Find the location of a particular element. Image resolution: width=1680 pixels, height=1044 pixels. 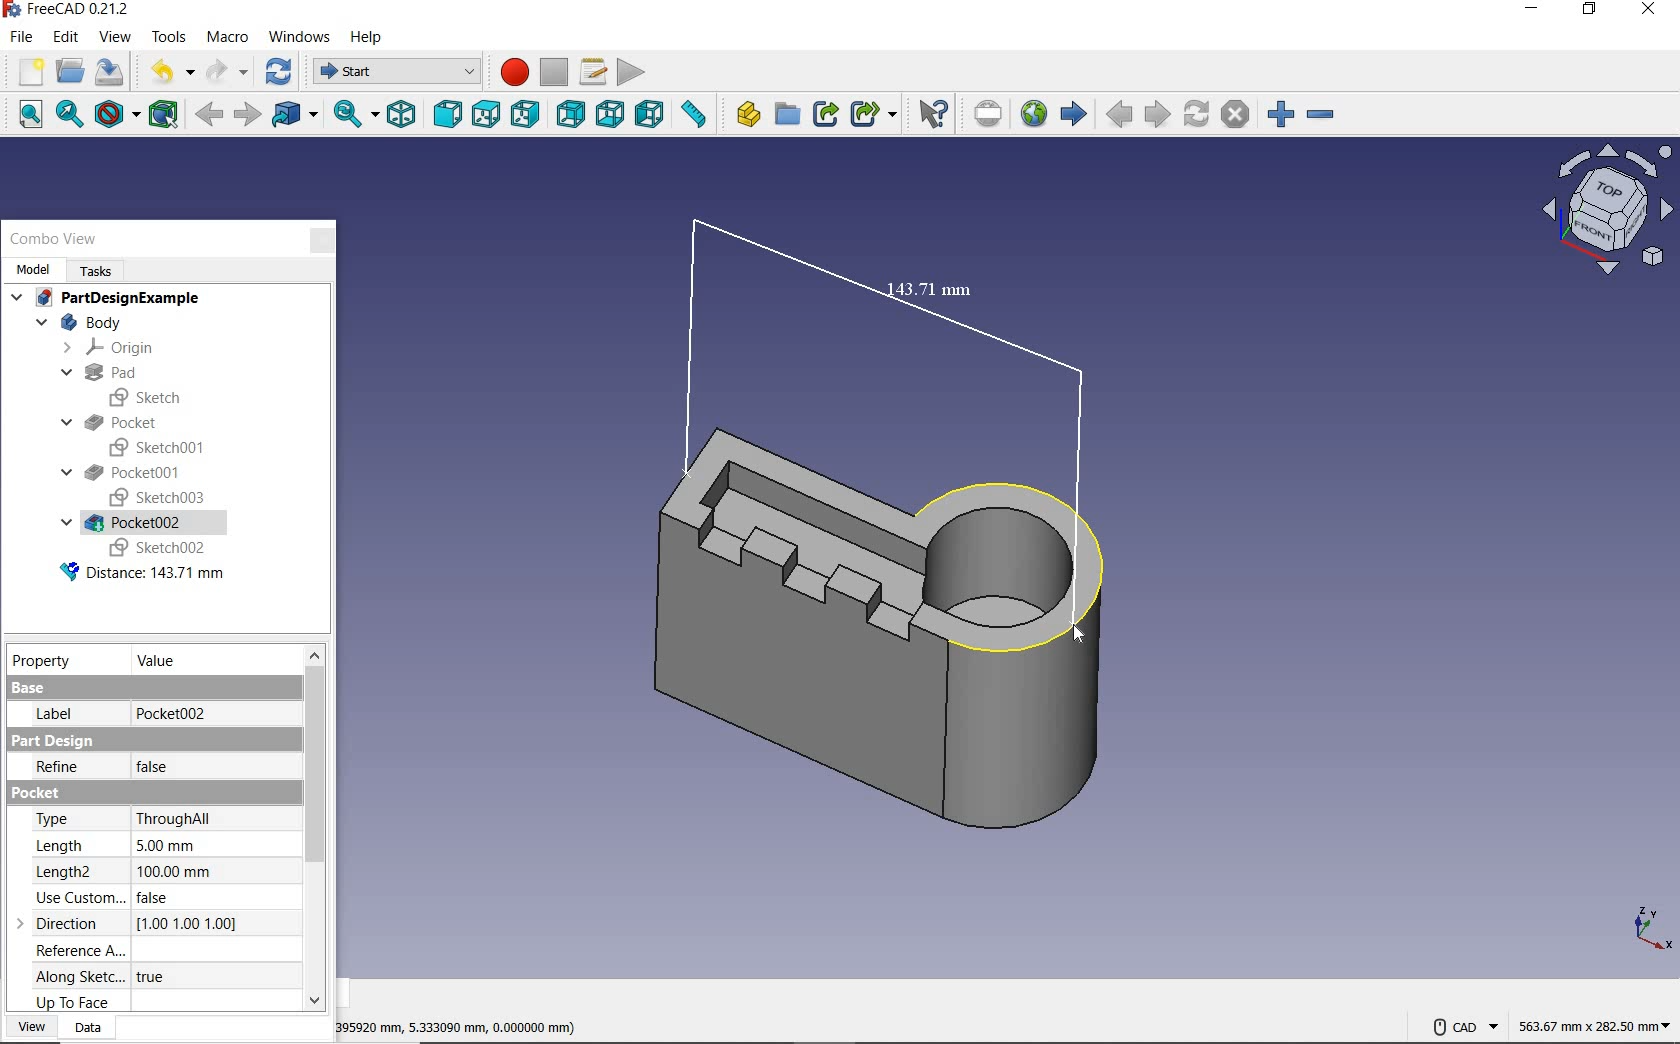

along sketch is located at coordinates (74, 980).